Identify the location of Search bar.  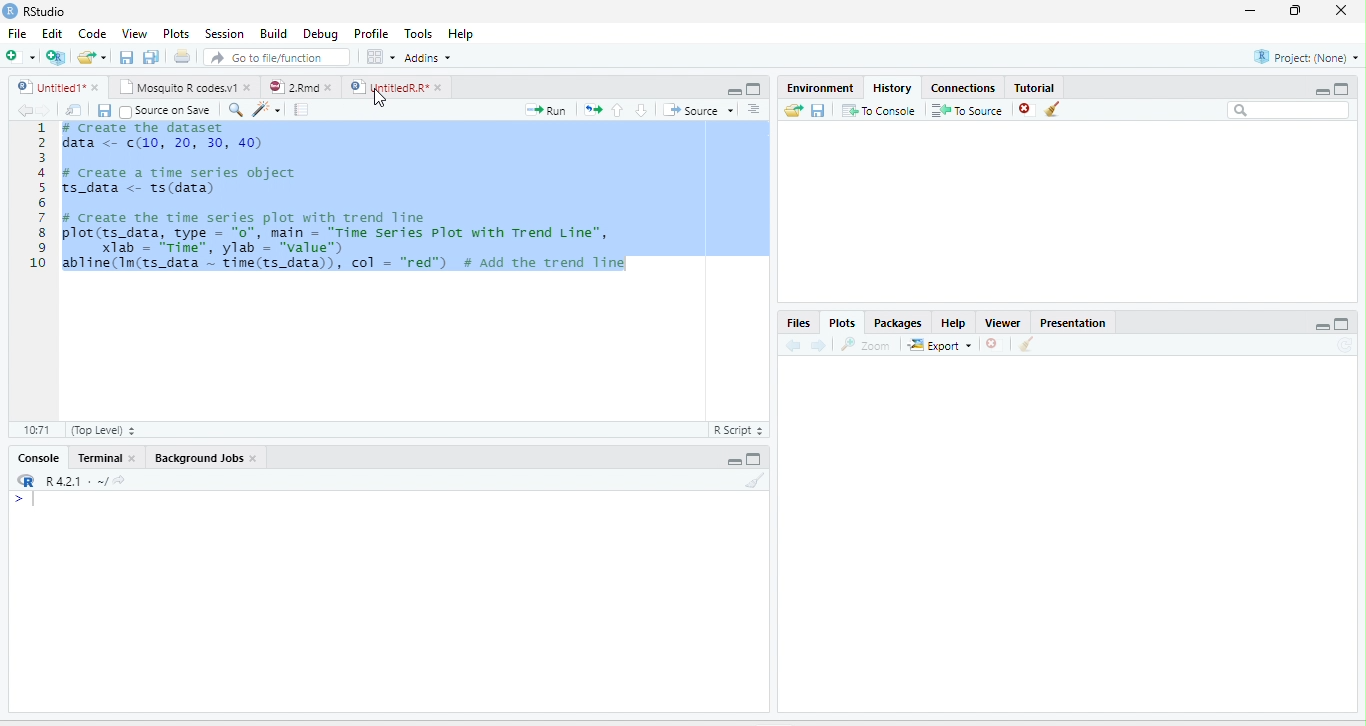
(1288, 110).